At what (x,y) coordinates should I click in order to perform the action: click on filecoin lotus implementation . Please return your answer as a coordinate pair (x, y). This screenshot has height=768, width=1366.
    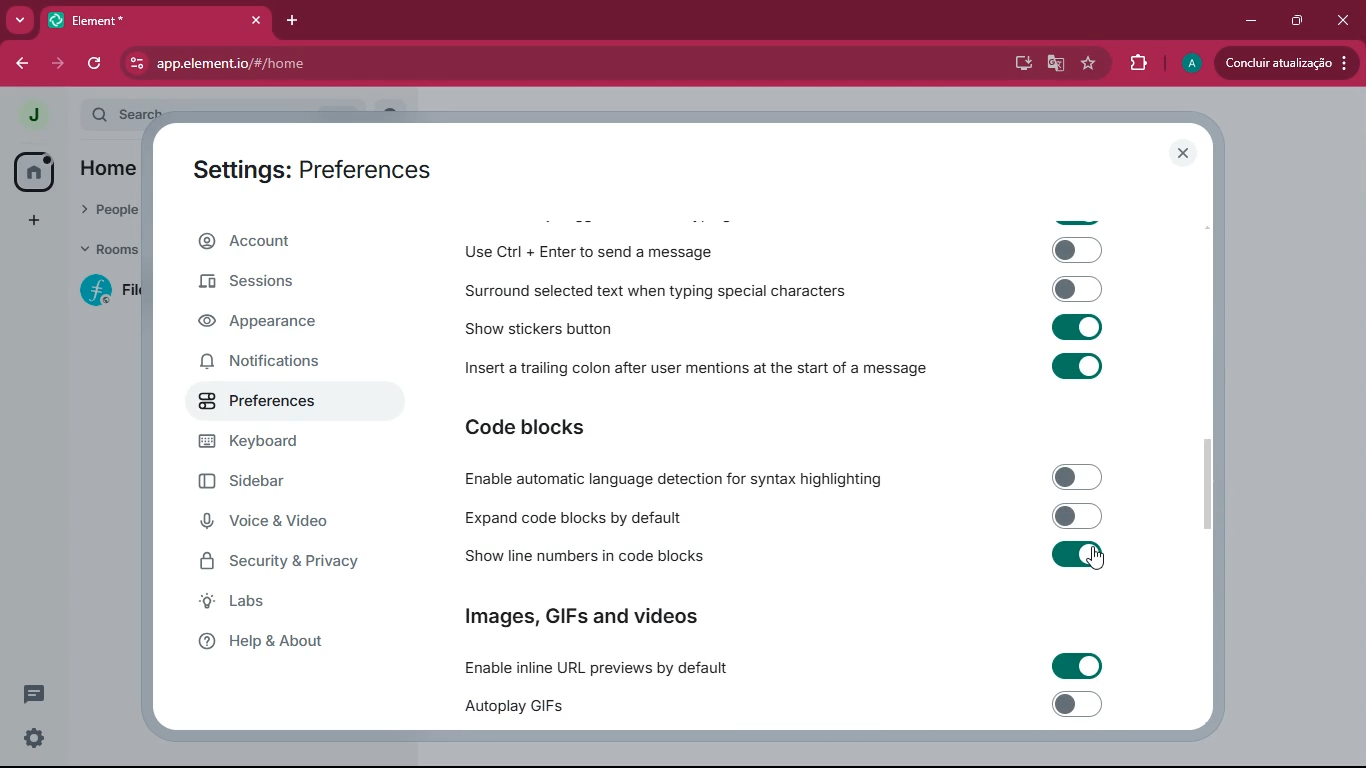
    Looking at the image, I should click on (118, 292).